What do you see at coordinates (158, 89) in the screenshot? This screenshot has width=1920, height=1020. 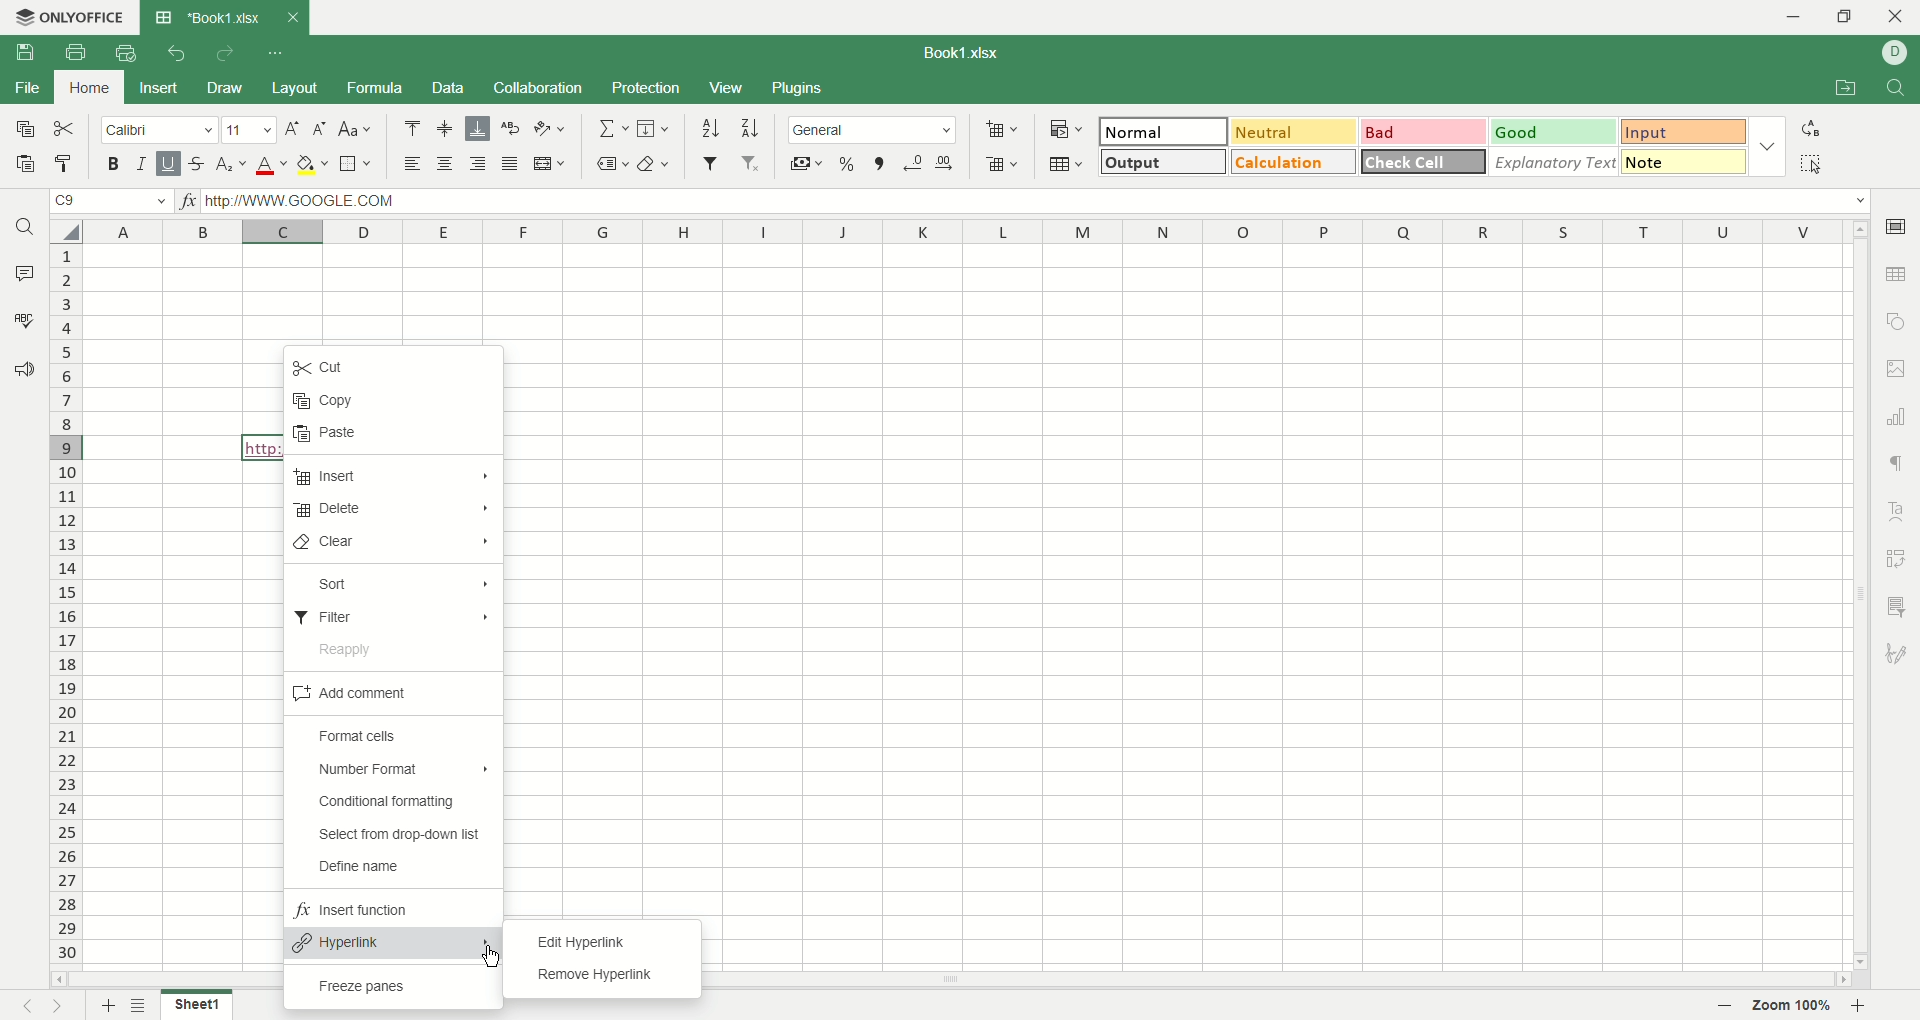 I see `insert` at bounding box center [158, 89].